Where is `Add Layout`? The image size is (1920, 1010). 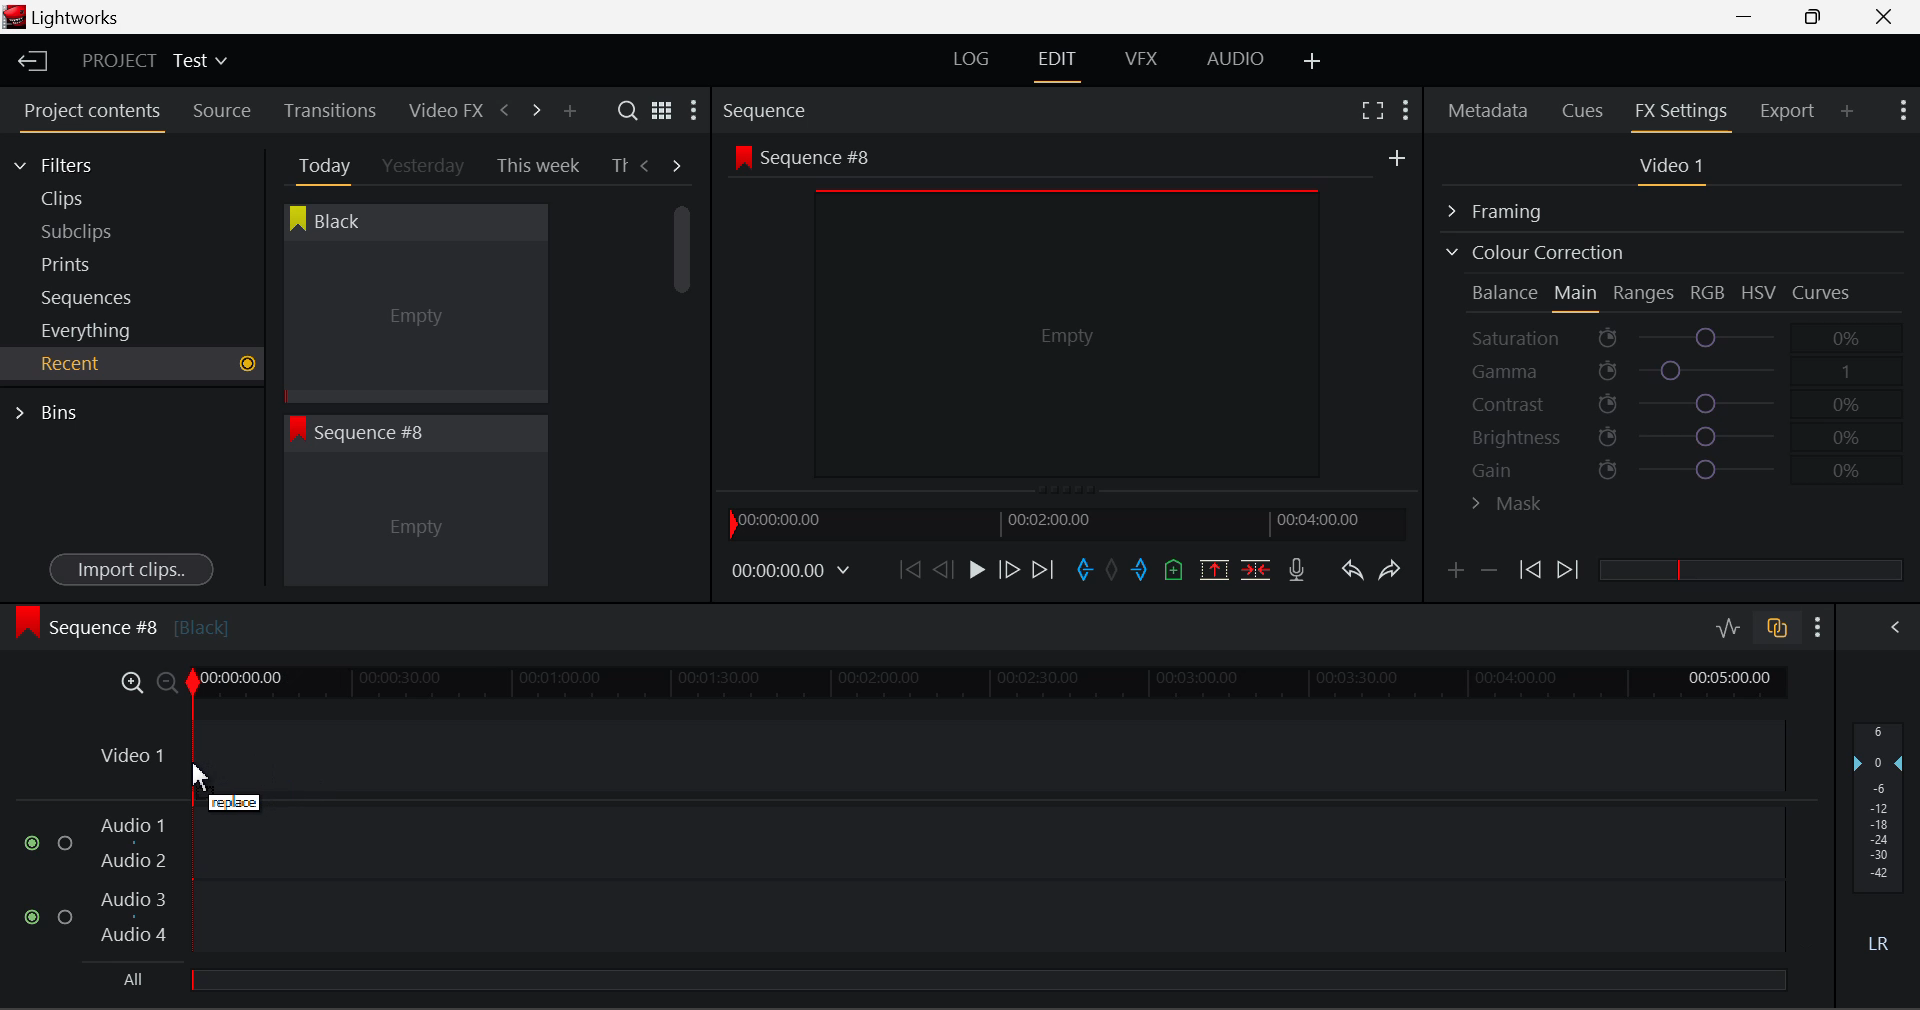
Add Layout is located at coordinates (1313, 62).